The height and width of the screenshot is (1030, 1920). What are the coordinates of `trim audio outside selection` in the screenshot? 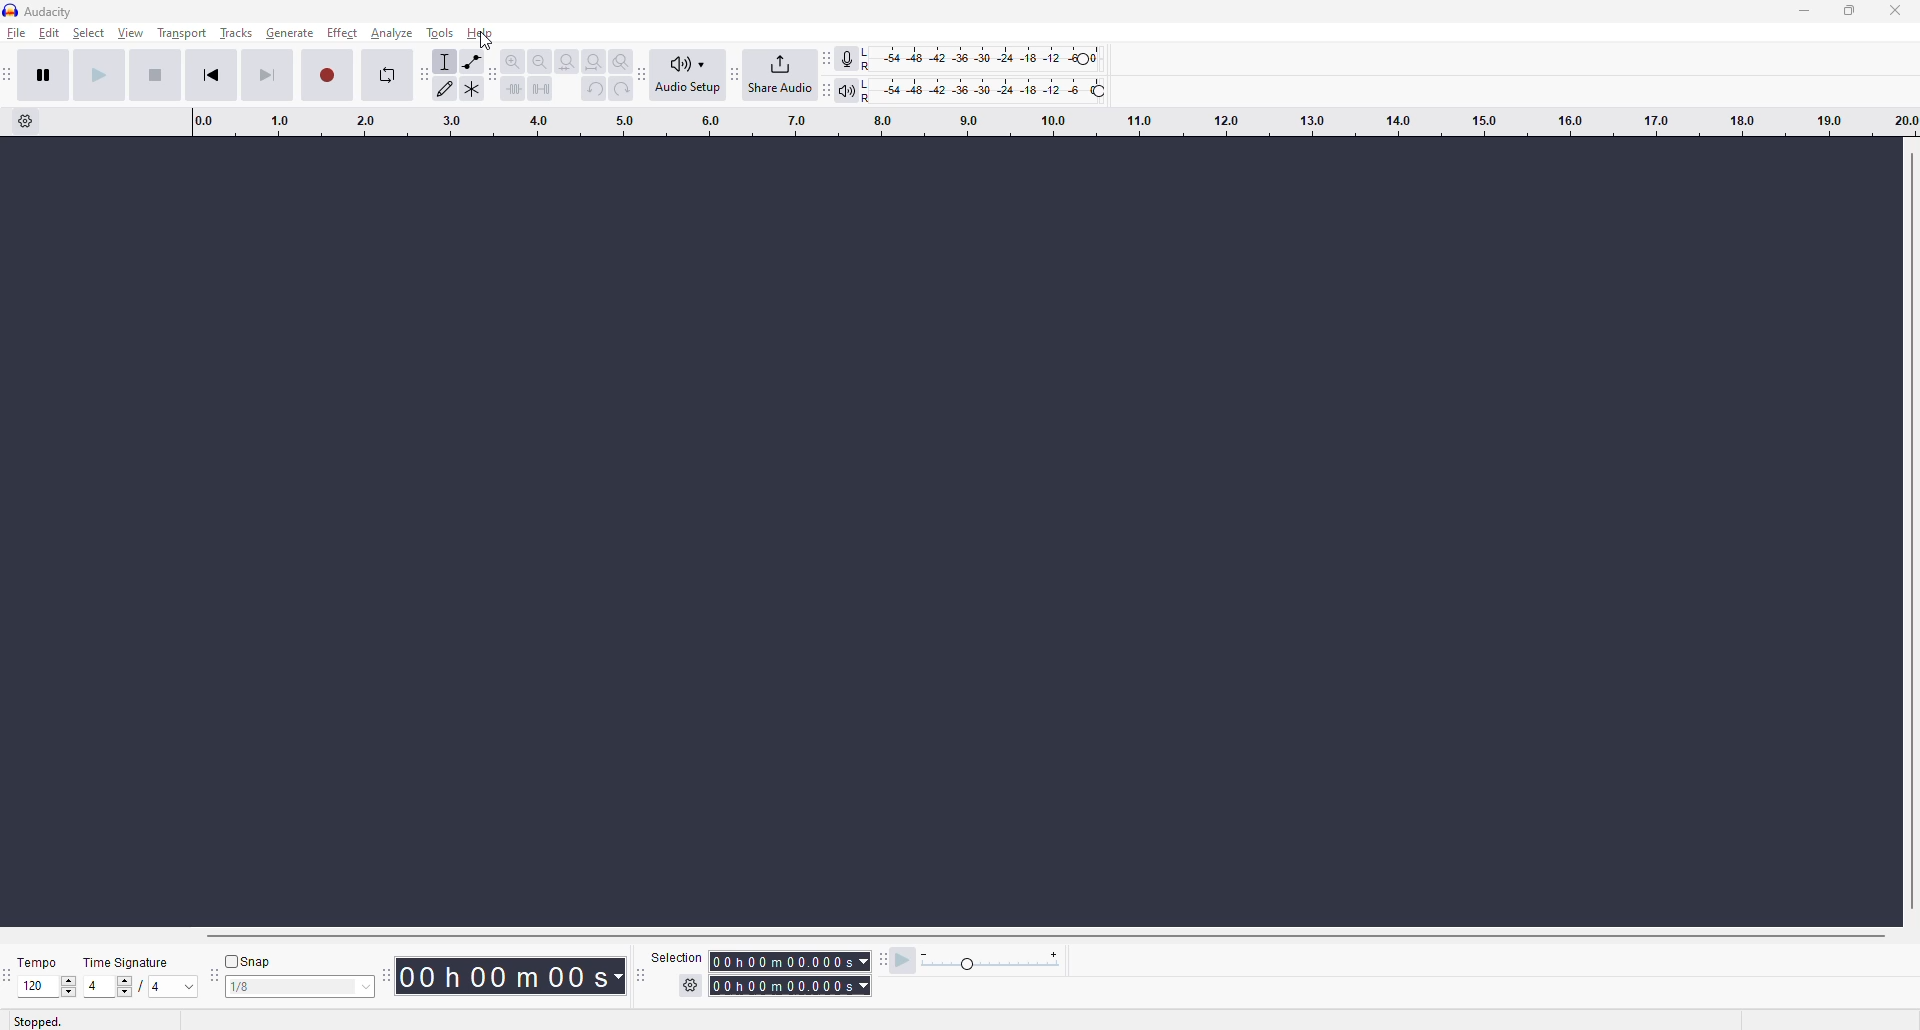 It's located at (509, 88).